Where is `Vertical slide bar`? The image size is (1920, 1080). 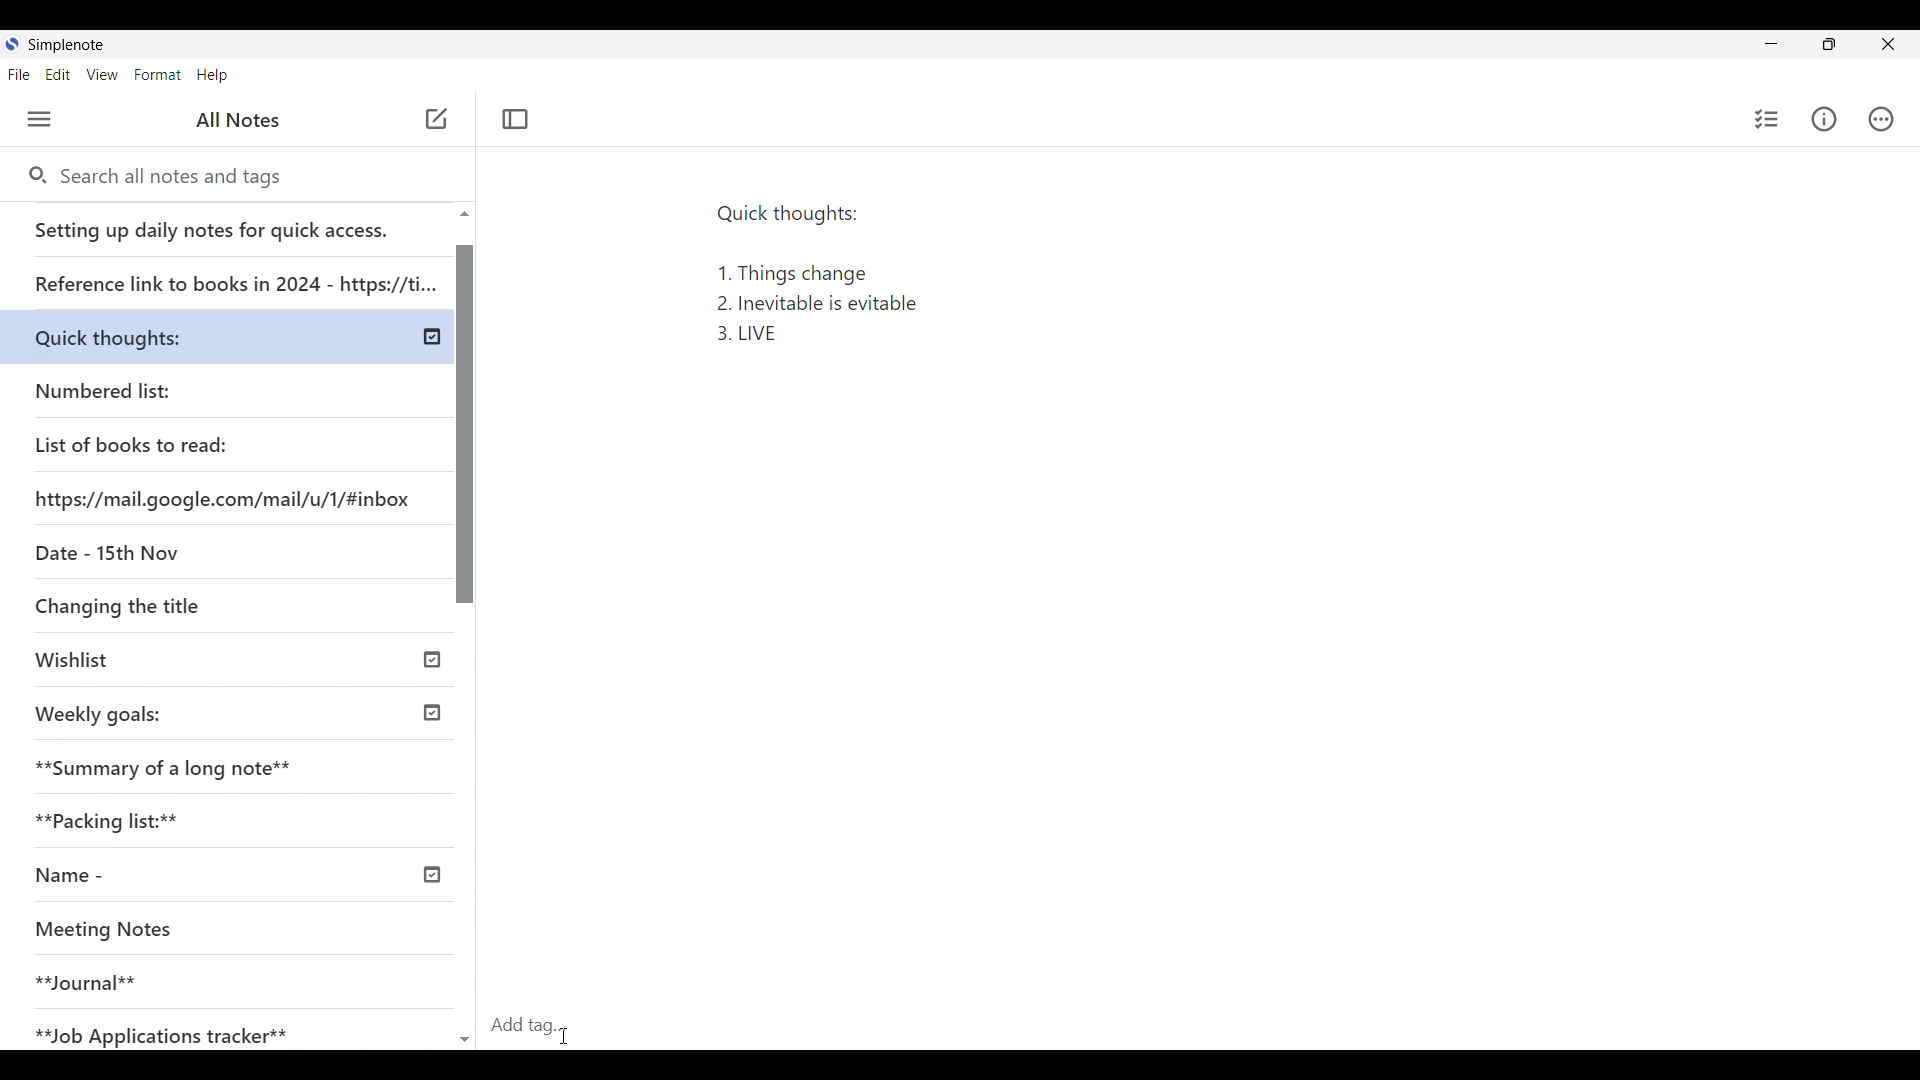
Vertical slide bar is located at coordinates (467, 636).